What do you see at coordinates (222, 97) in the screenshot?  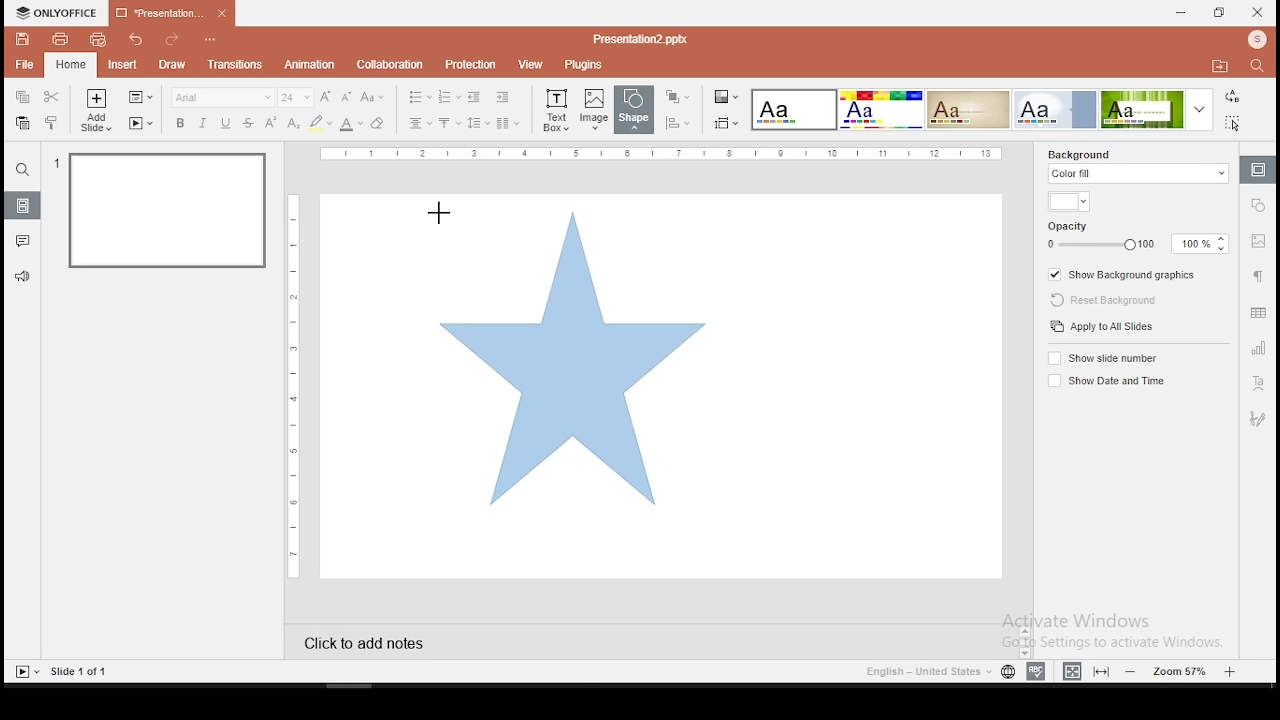 I see `font` at bounding box center [222, 97].